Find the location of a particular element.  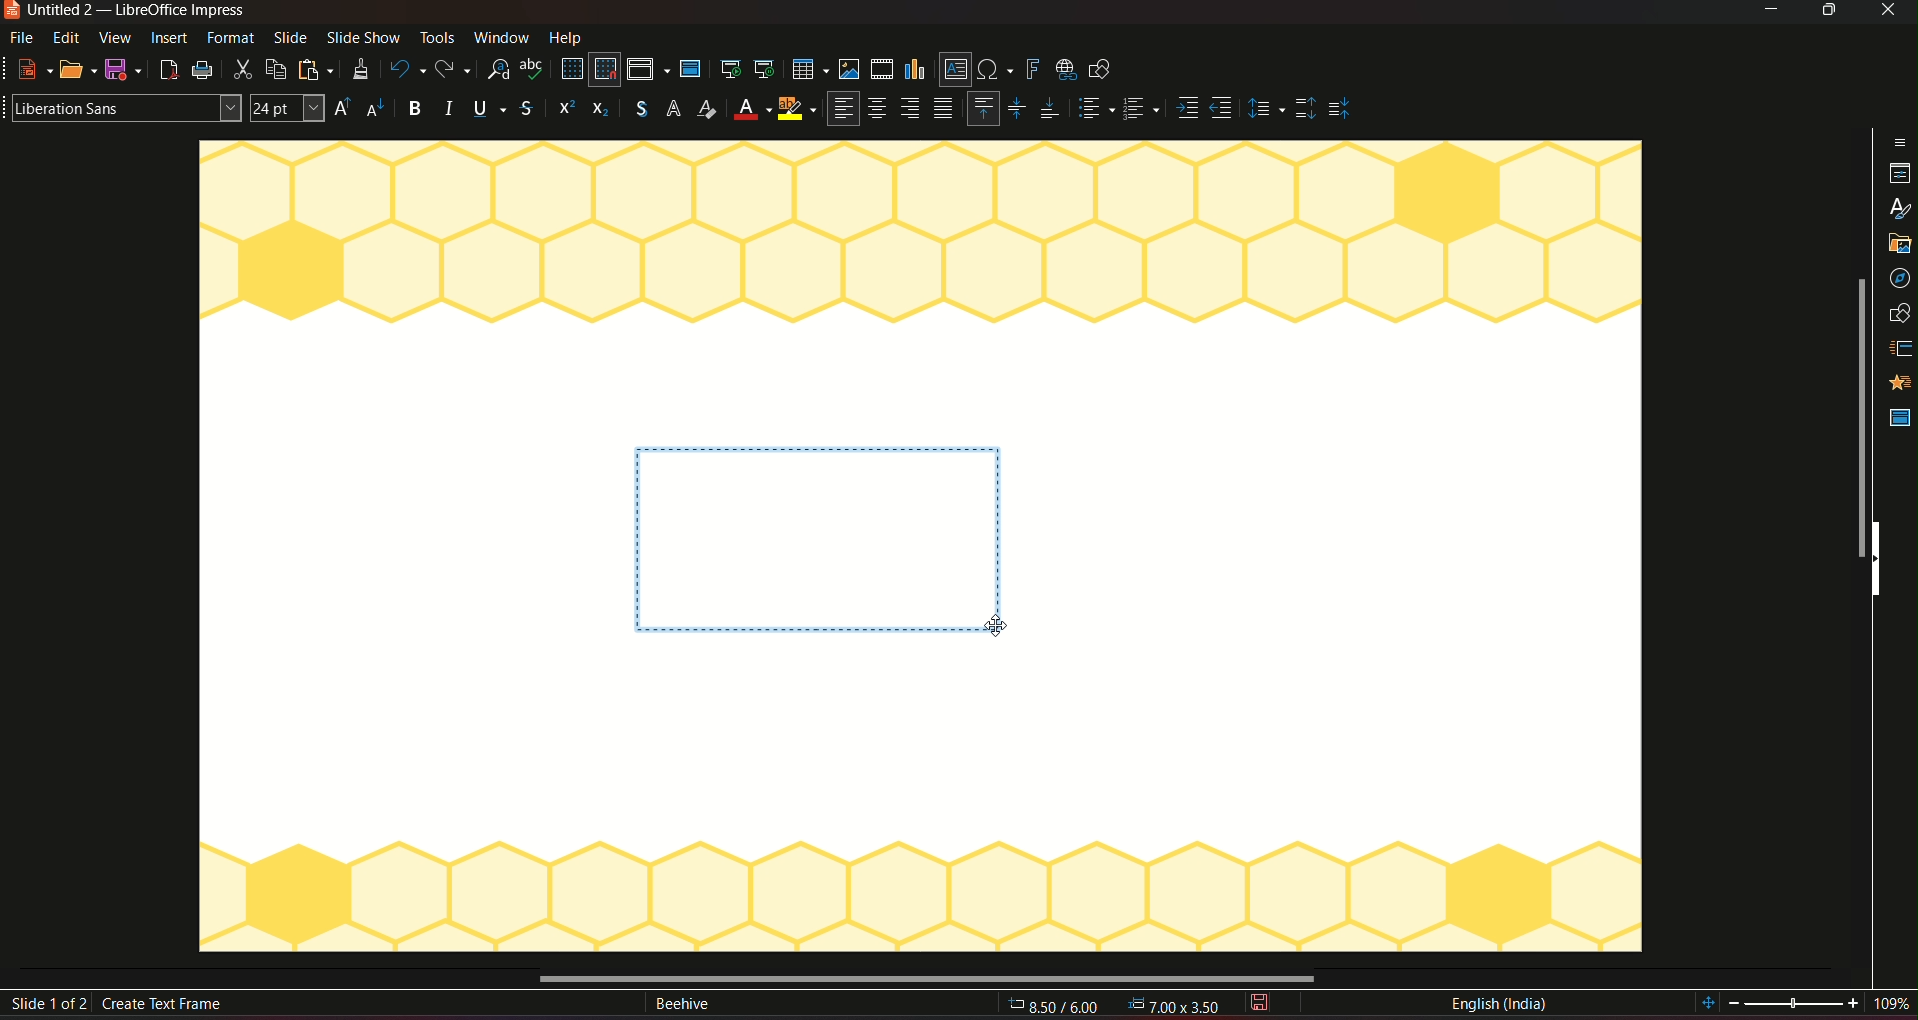

slide transition  is located at coordinates (1902, 307).